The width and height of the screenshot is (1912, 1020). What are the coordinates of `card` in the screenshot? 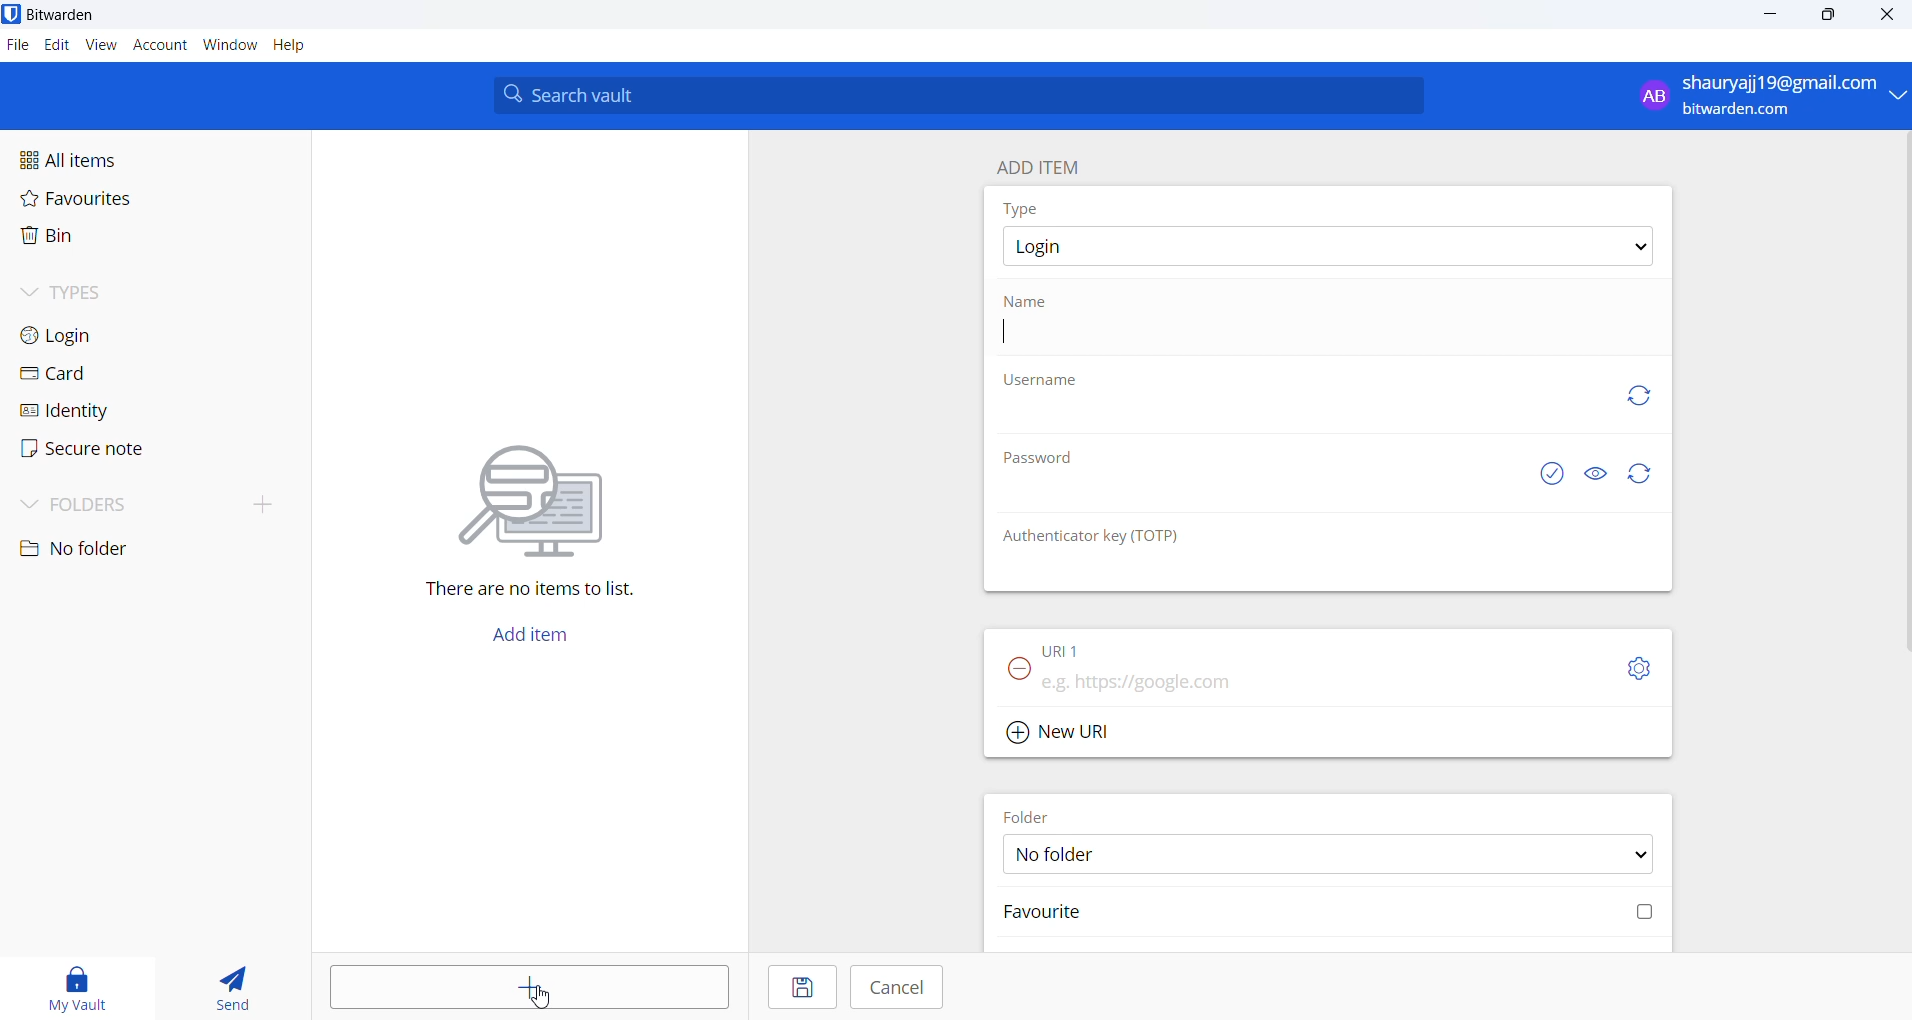 It's located at (80, 375).